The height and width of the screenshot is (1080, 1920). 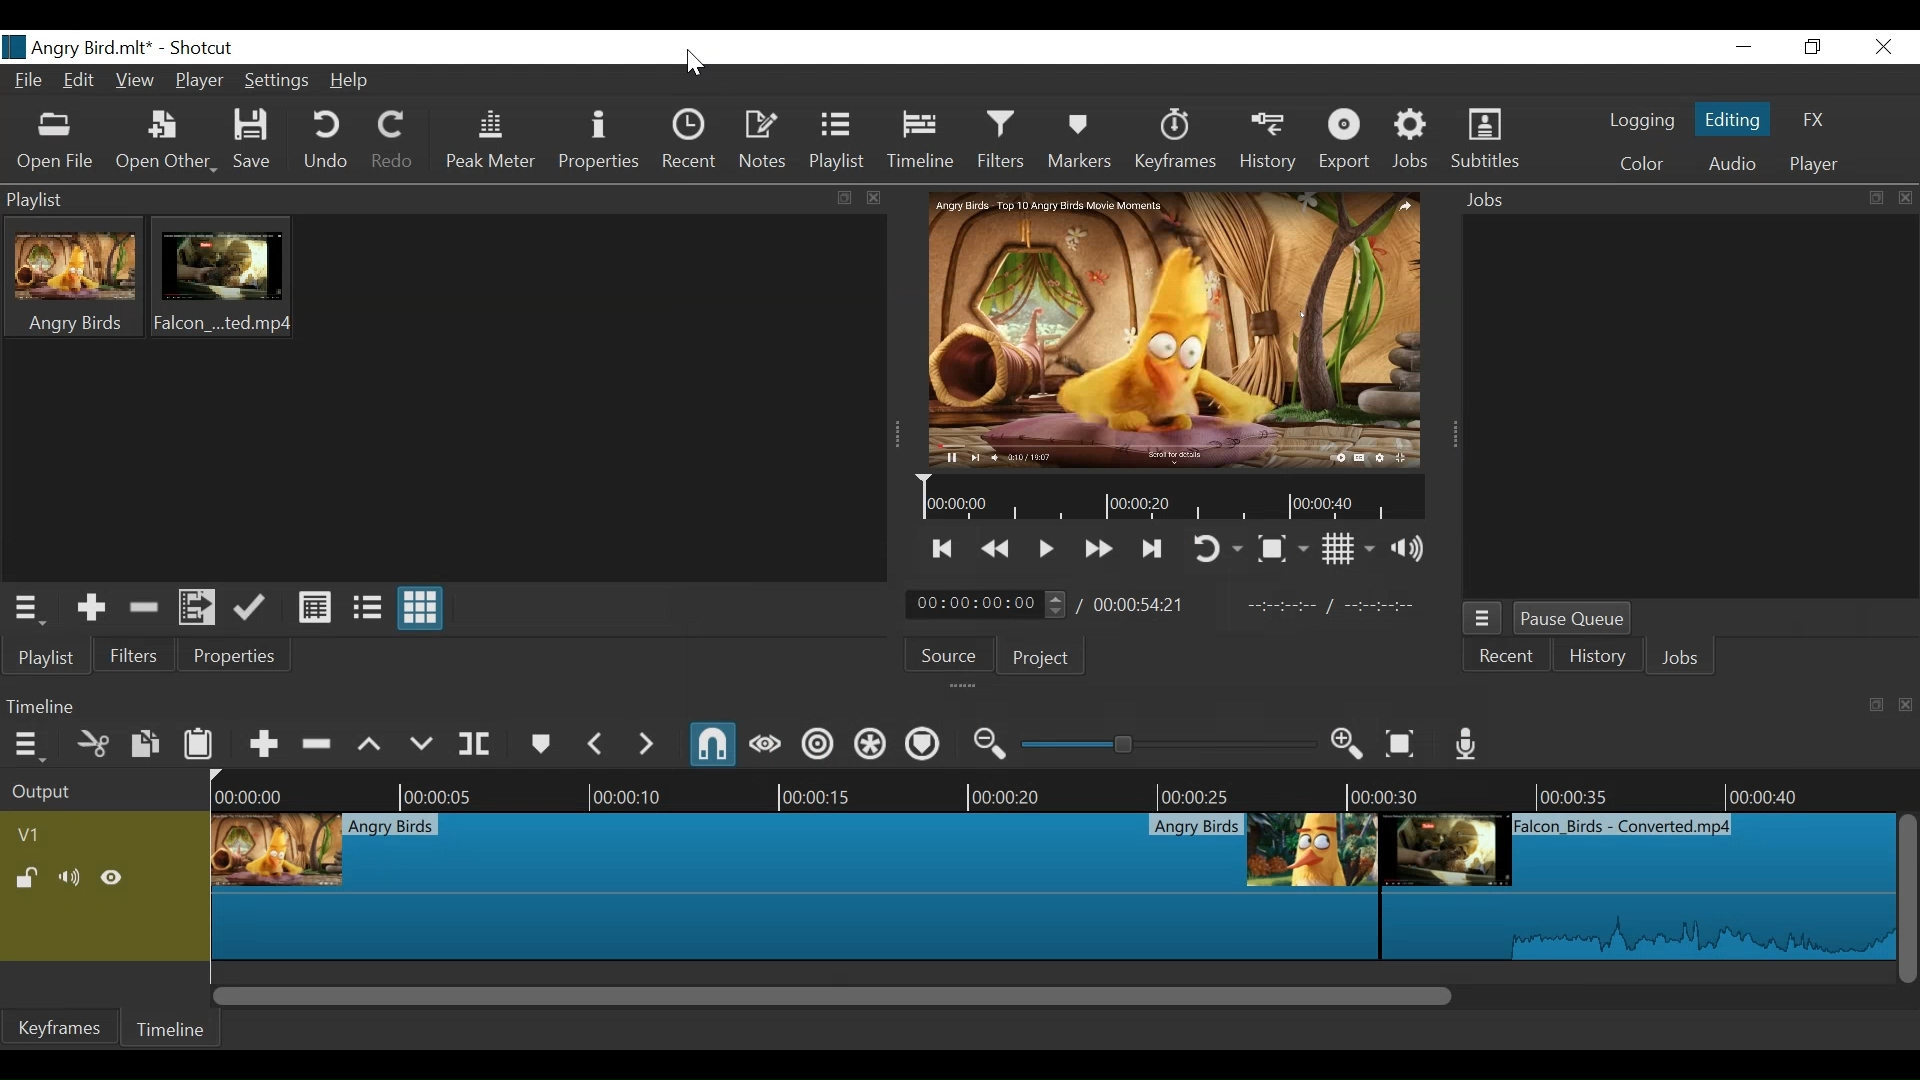 I want to click on Timeline menu, so click(x=32, y=747).